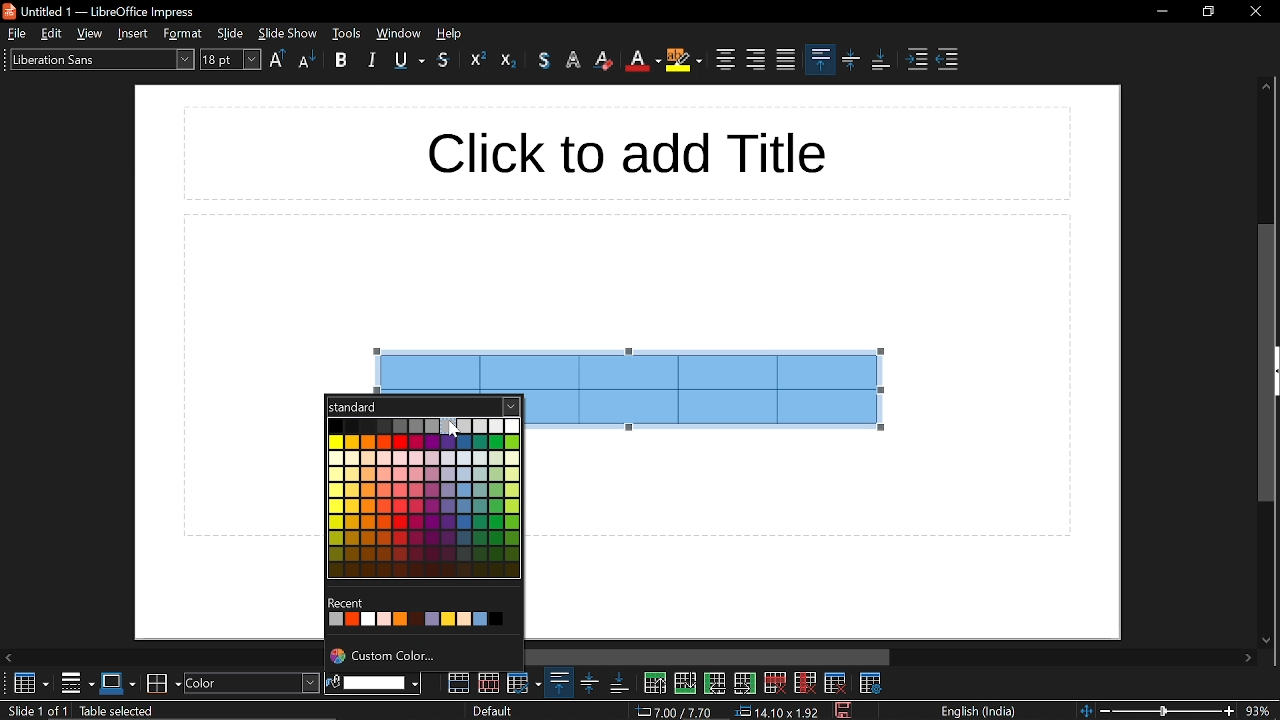  Describe the element at coordinates (445, 63) in the screenshot. I see `strikethrough` at that location.